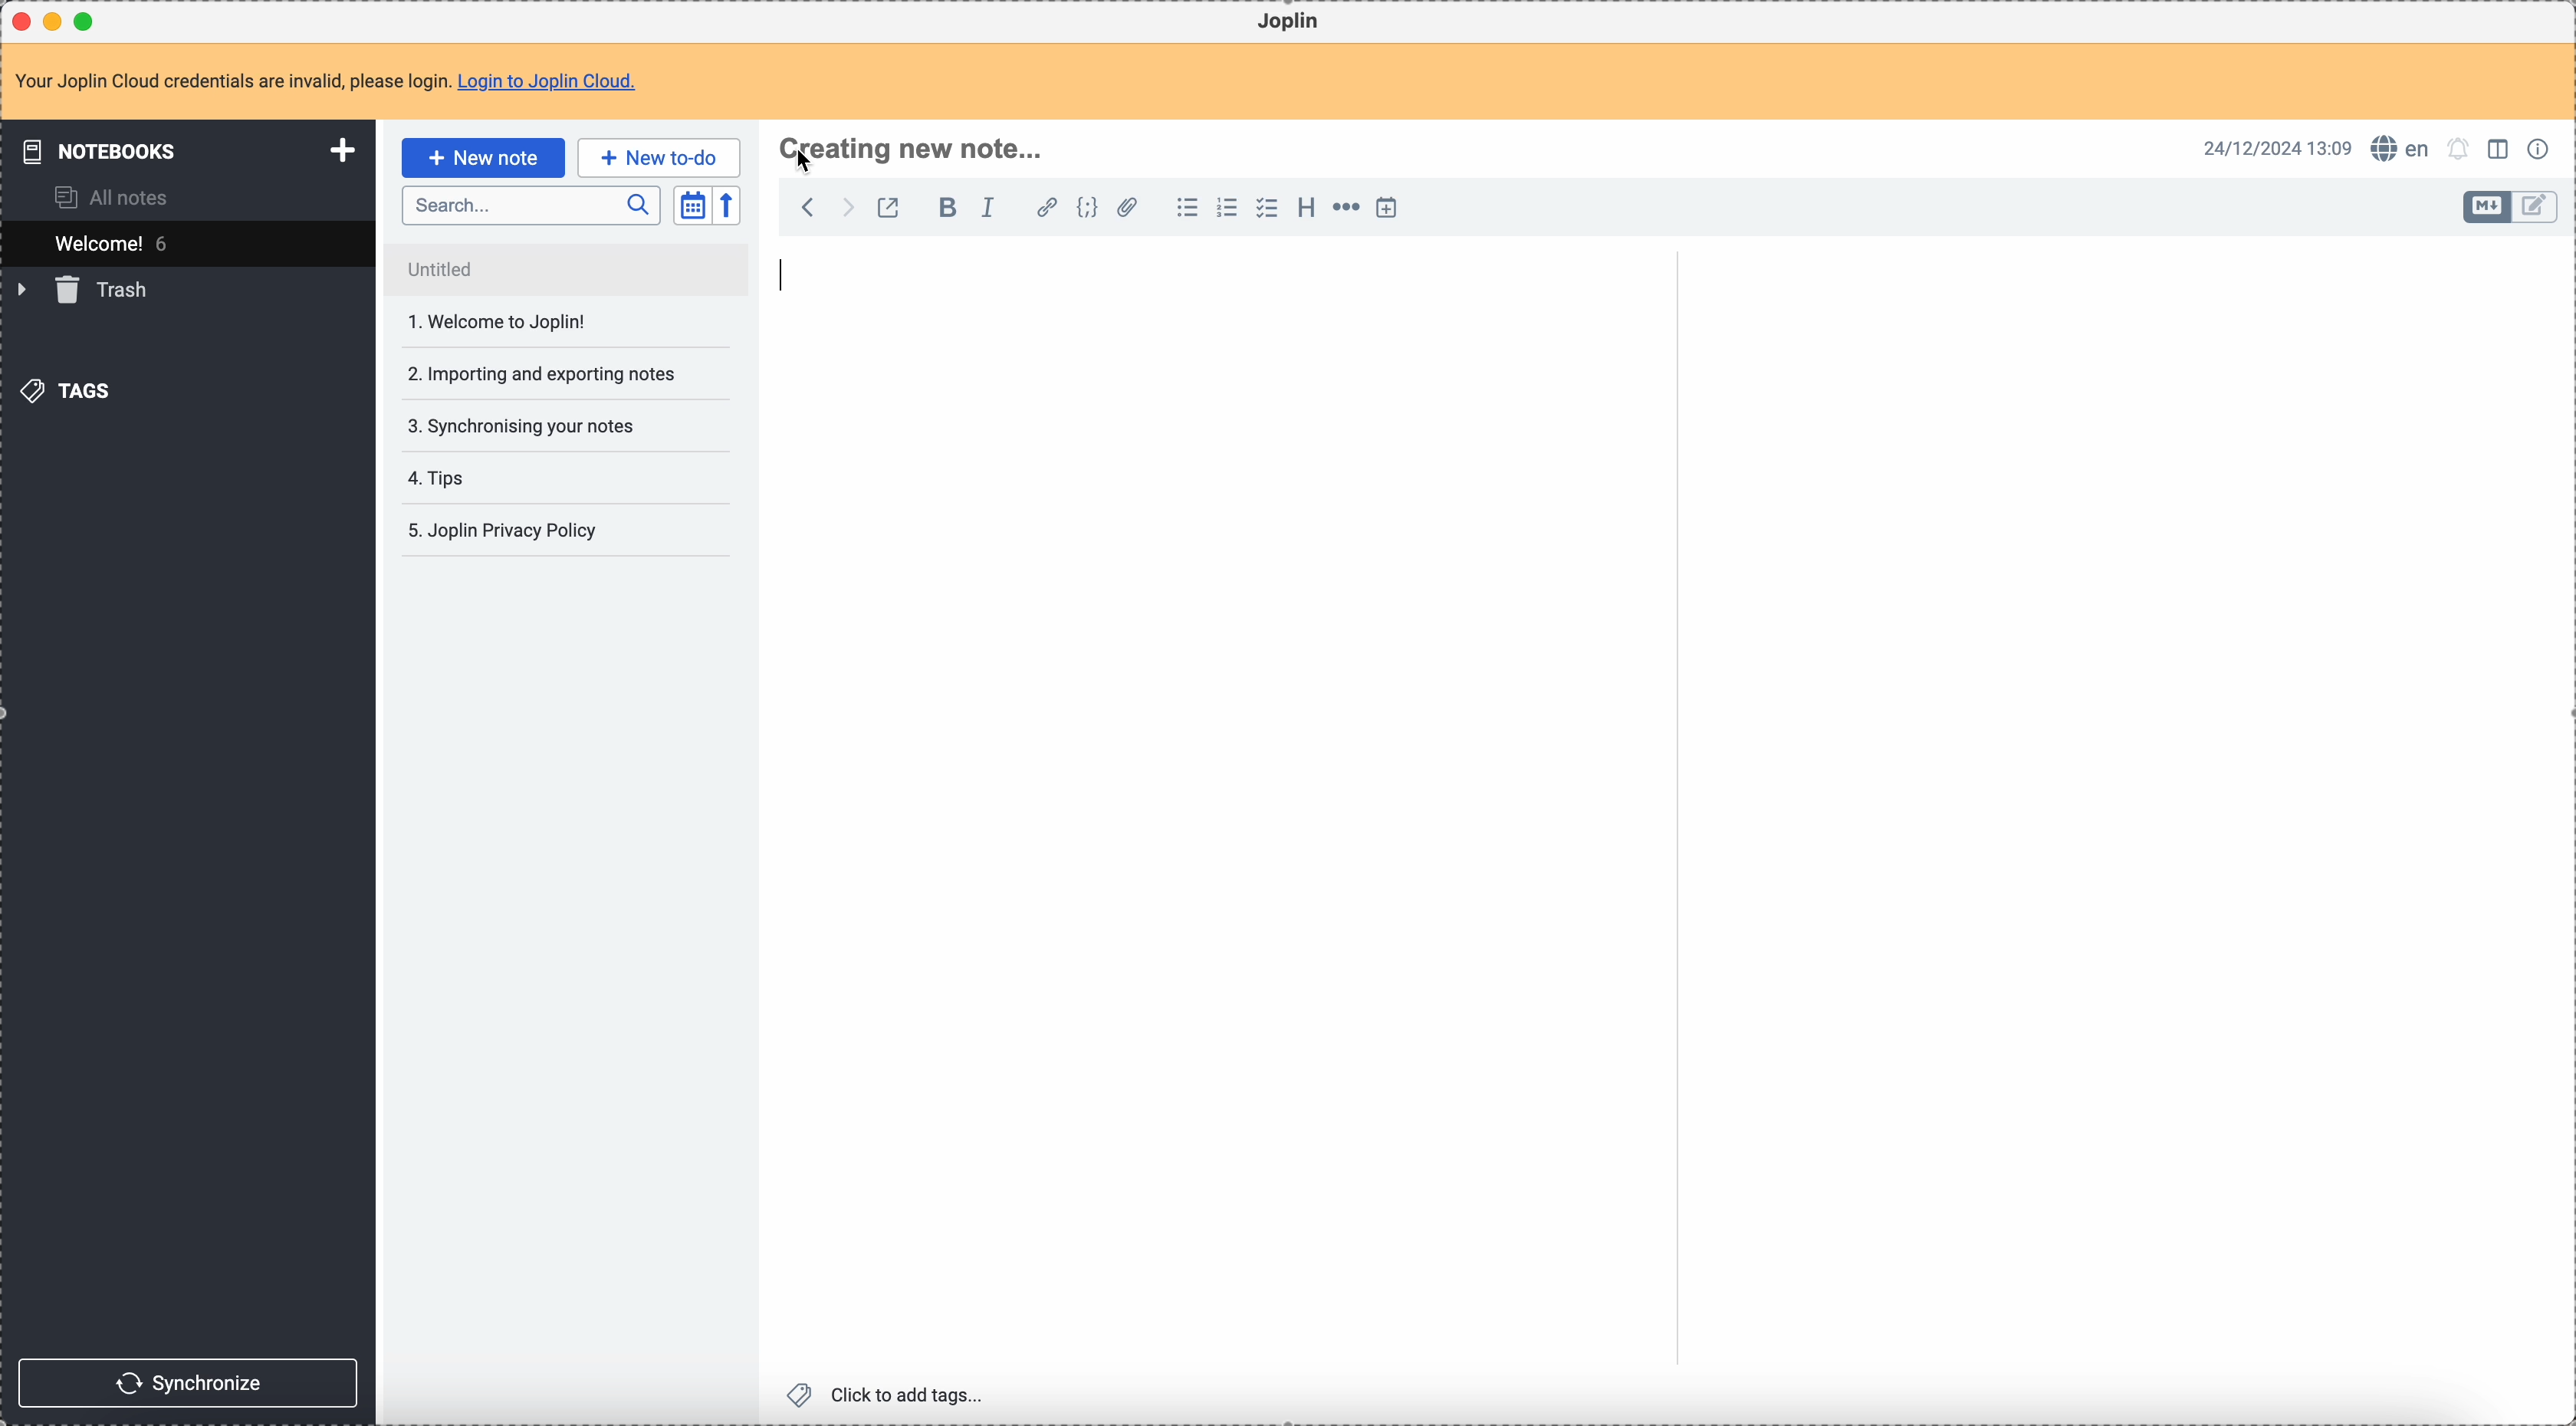 The height and width of the screenshot is (1426, 2576). I want to click on heading, so click(1306, 206).